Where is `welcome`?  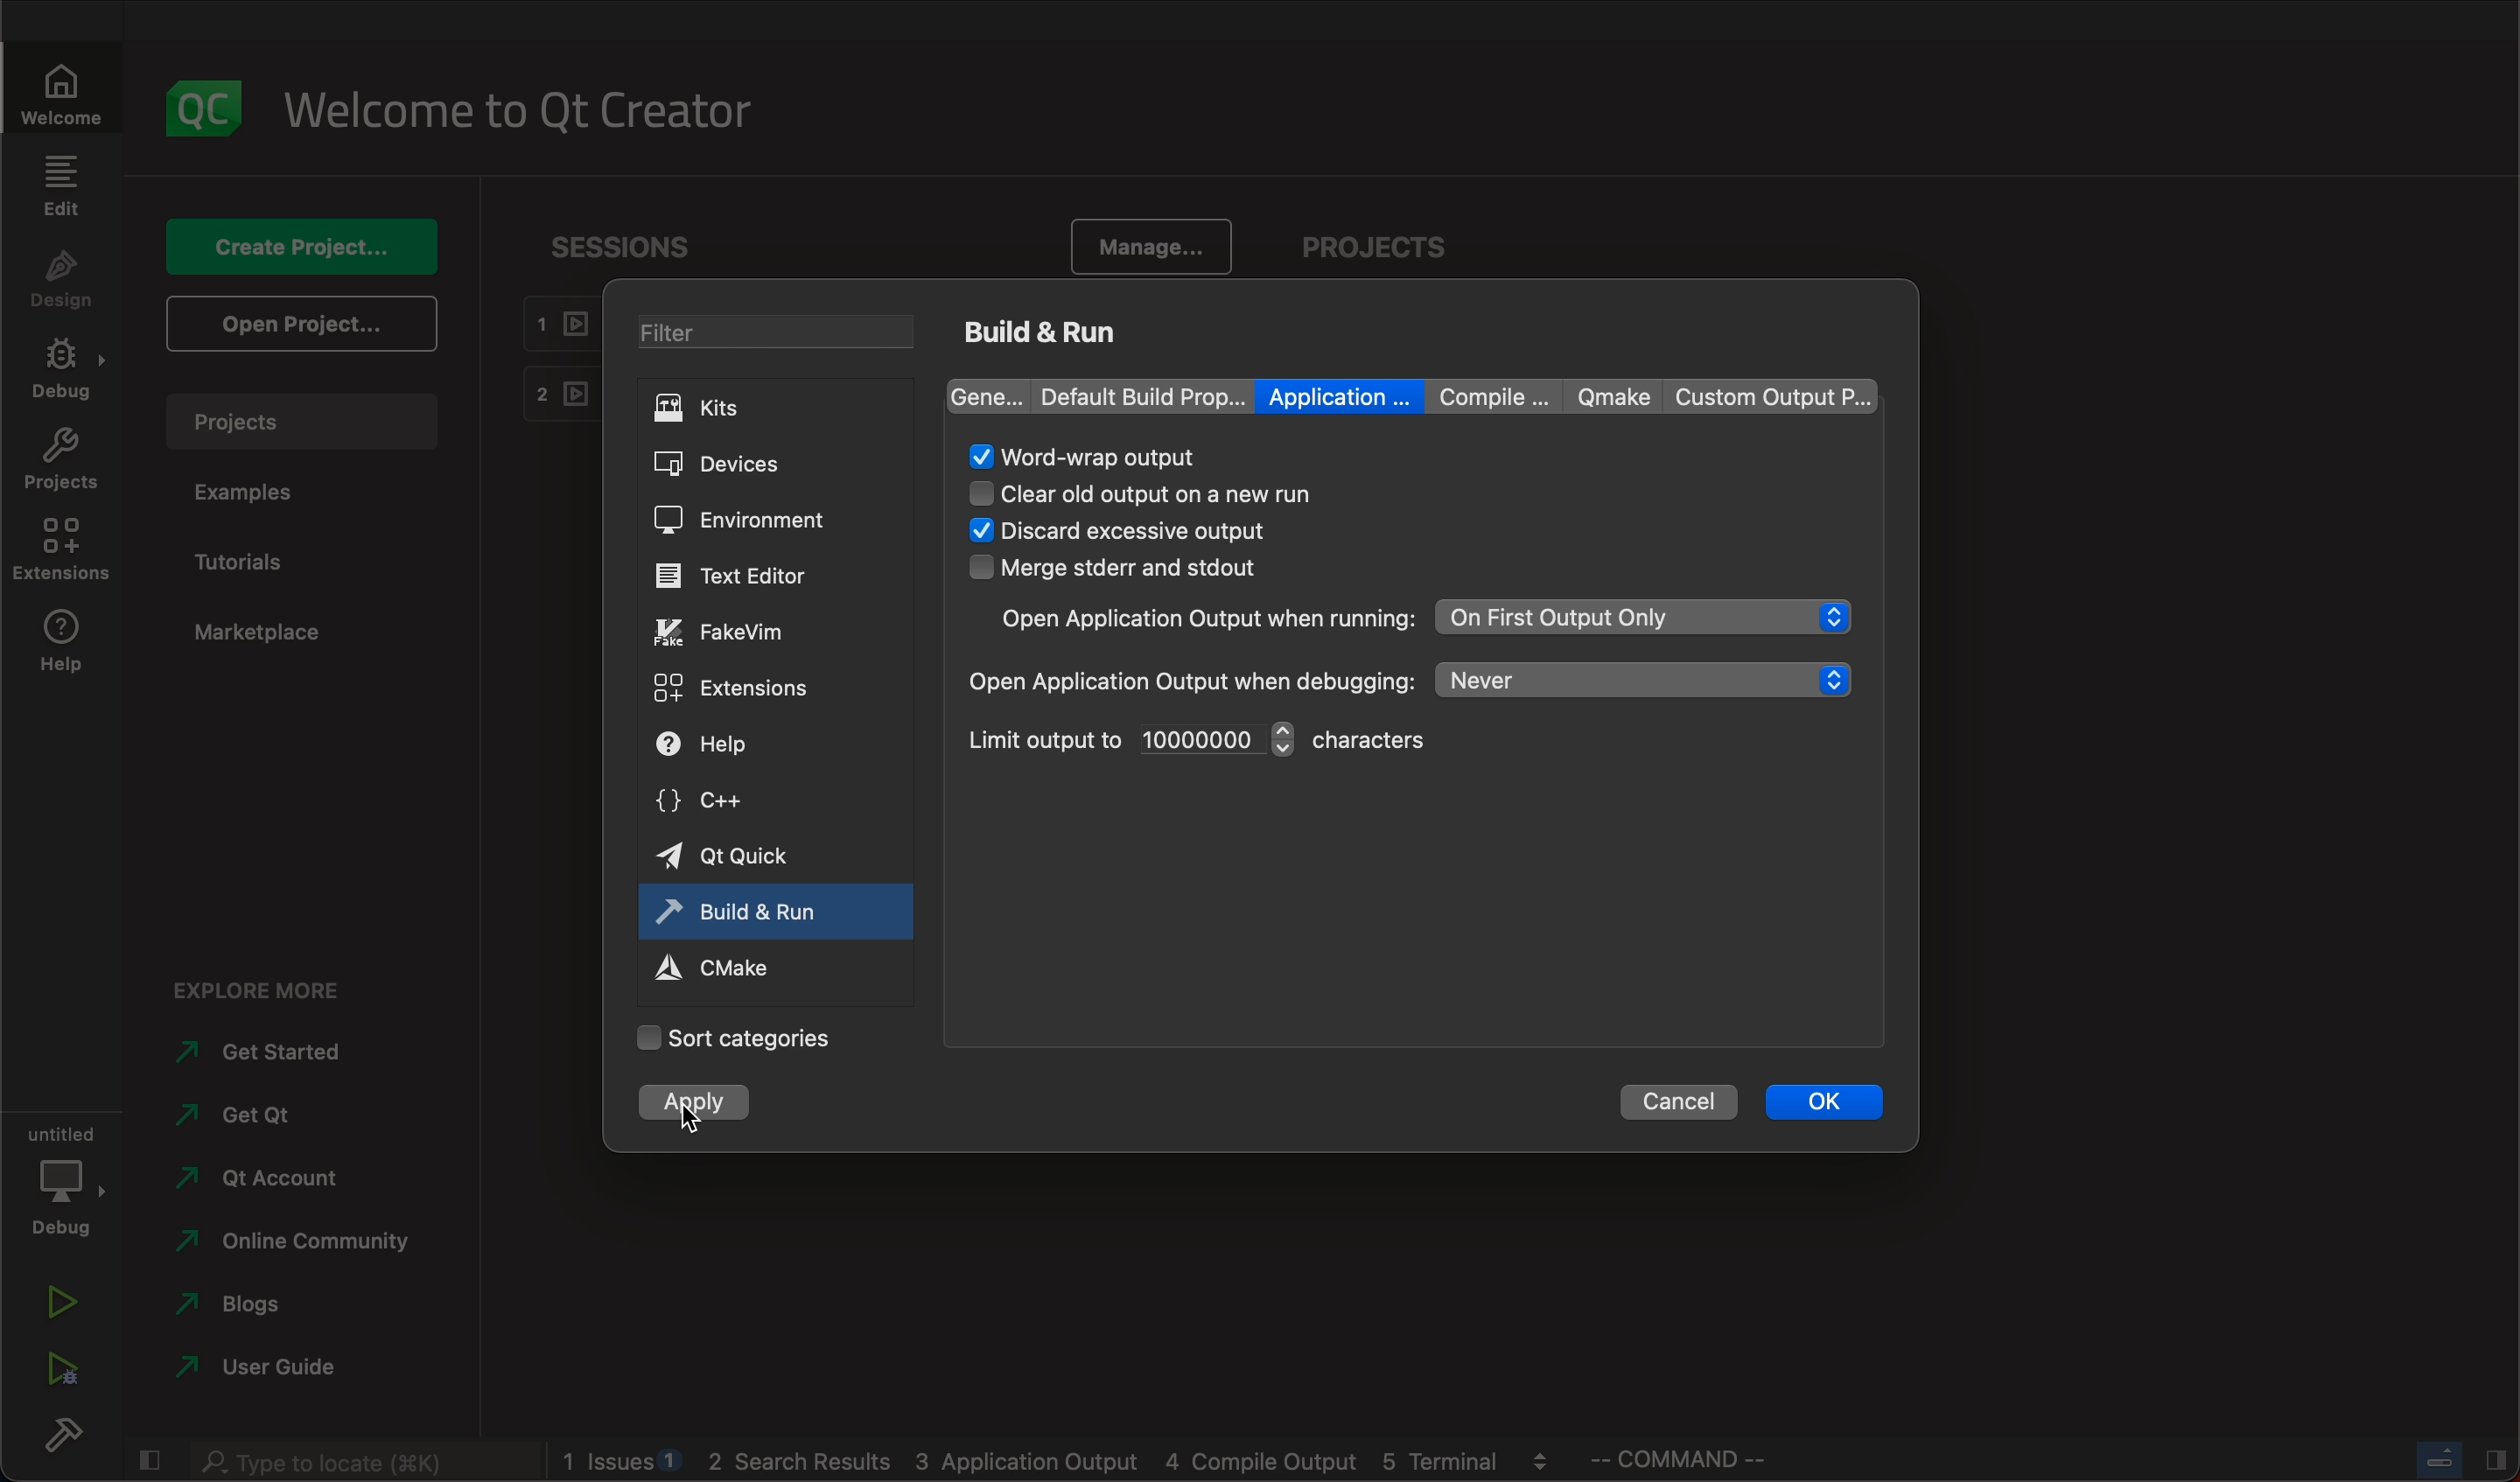
welcome is located at coordinates (60, 90).